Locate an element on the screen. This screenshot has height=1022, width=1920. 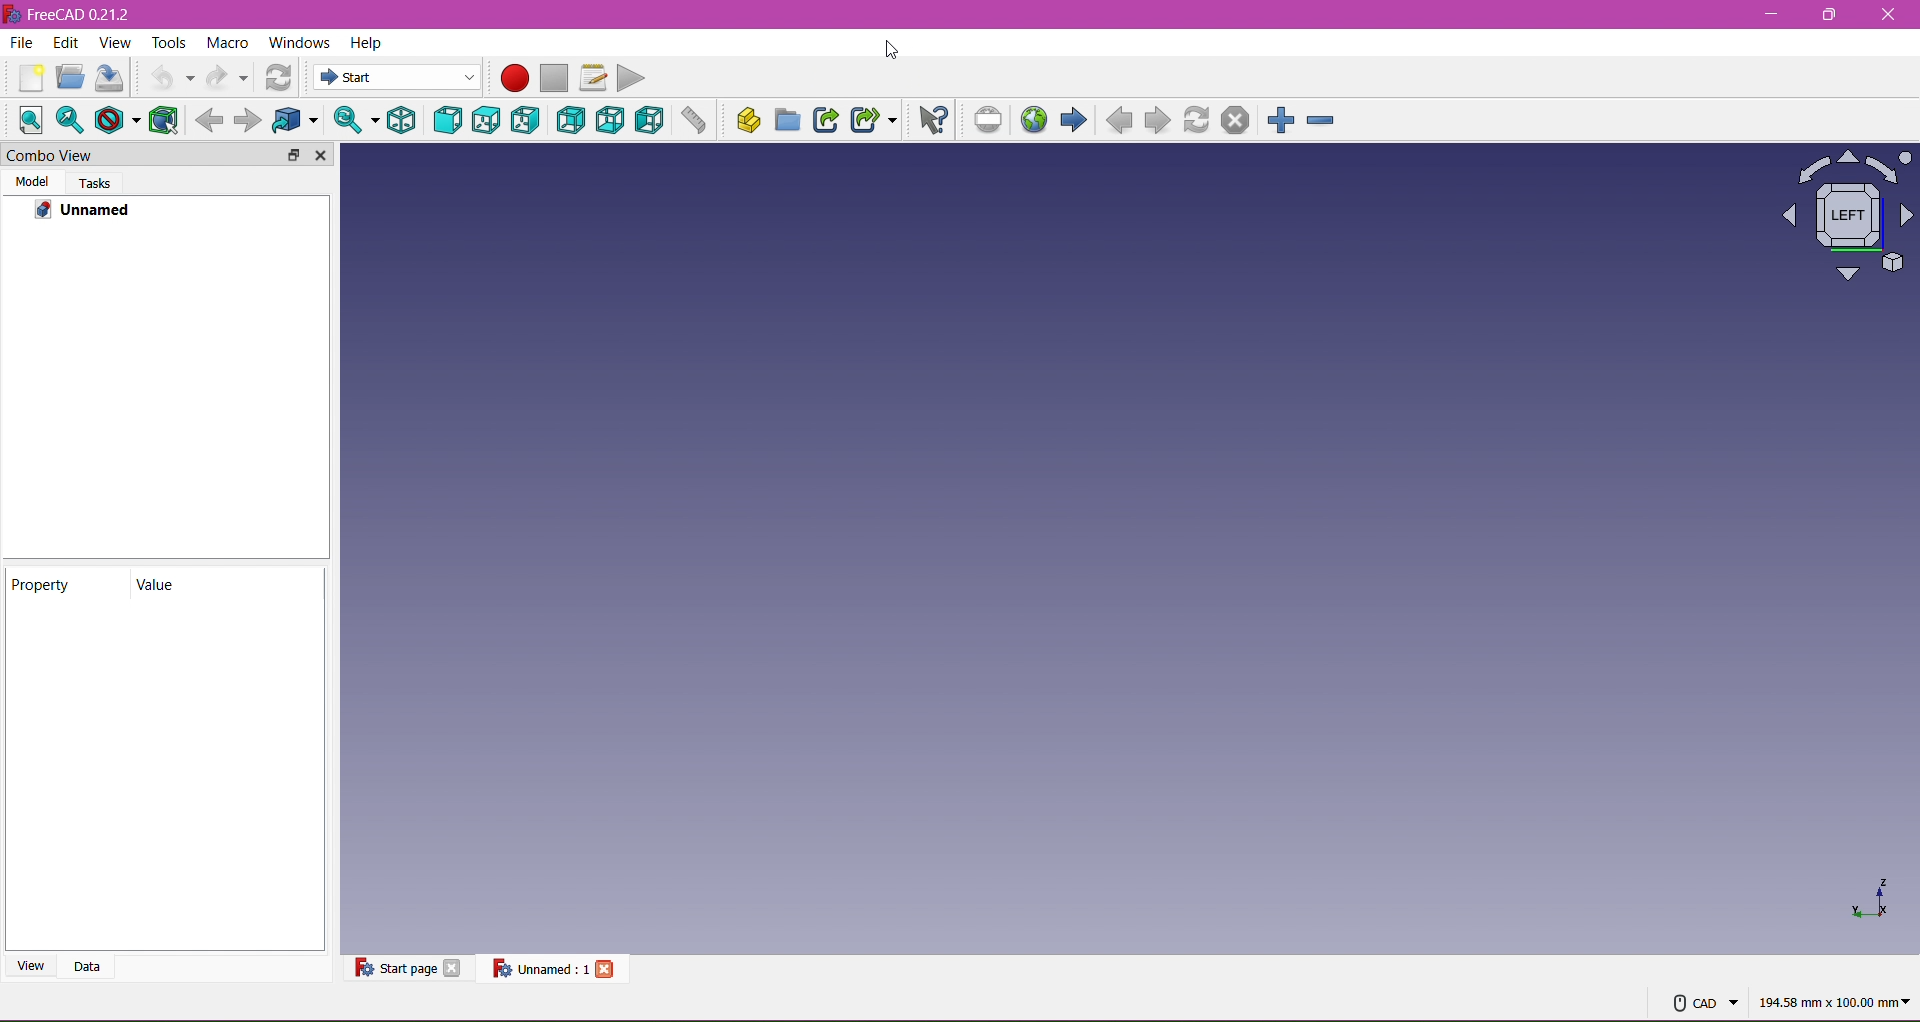
Top is located at coordinates (487, 120).